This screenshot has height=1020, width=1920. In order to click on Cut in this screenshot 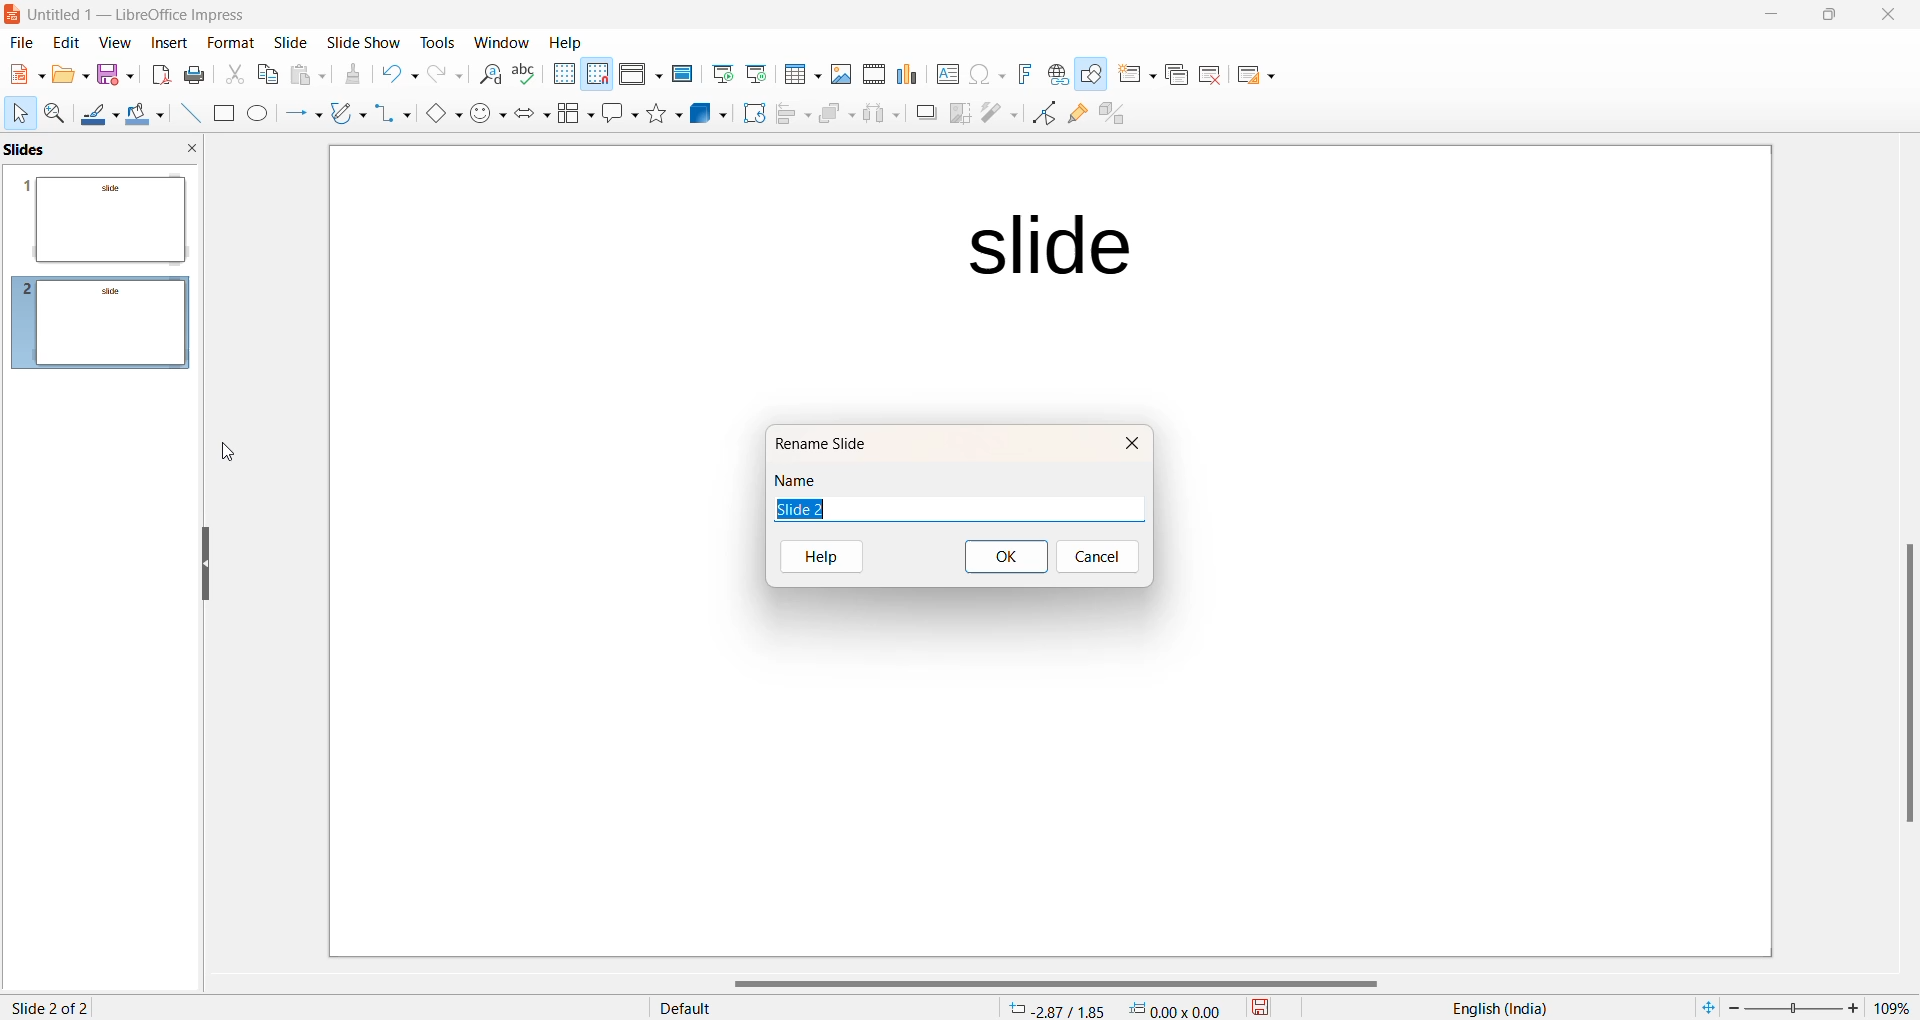, I will do `click(232, 72)`.